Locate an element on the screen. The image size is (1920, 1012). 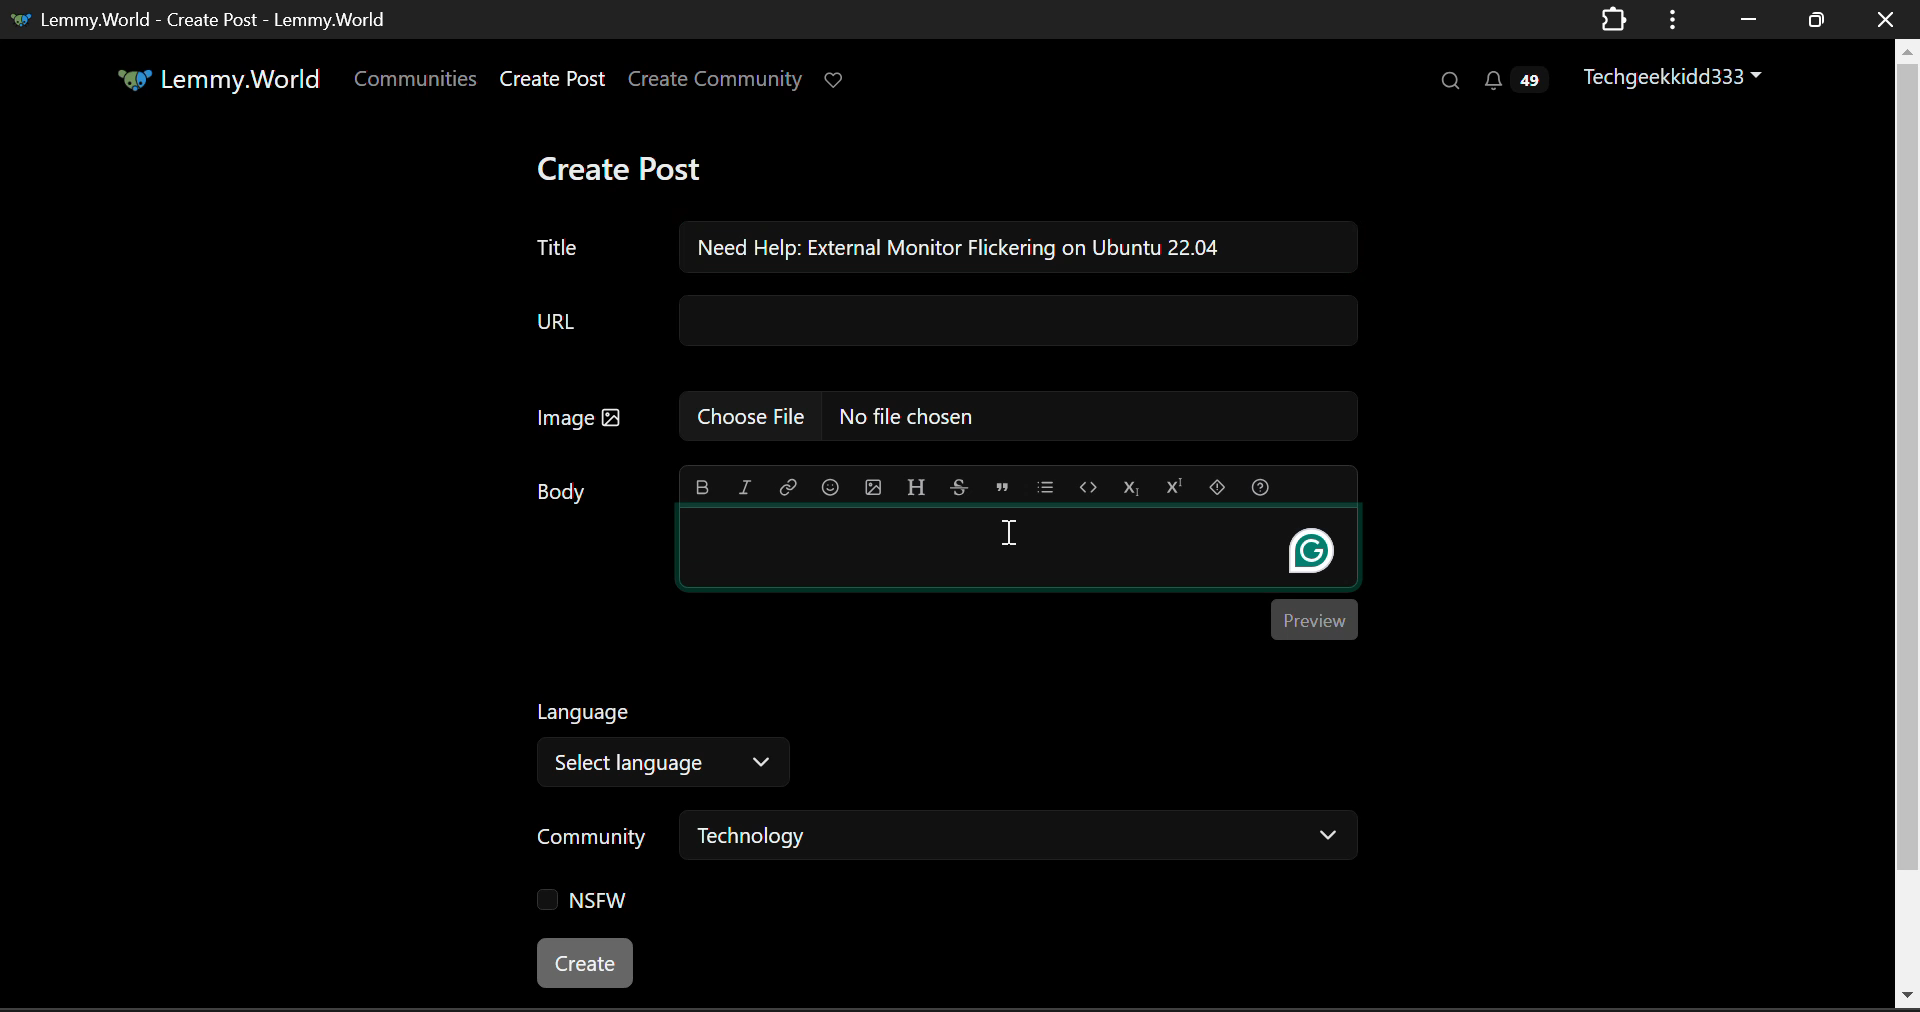
Lemmy.World is located at coordinates (206, 79).